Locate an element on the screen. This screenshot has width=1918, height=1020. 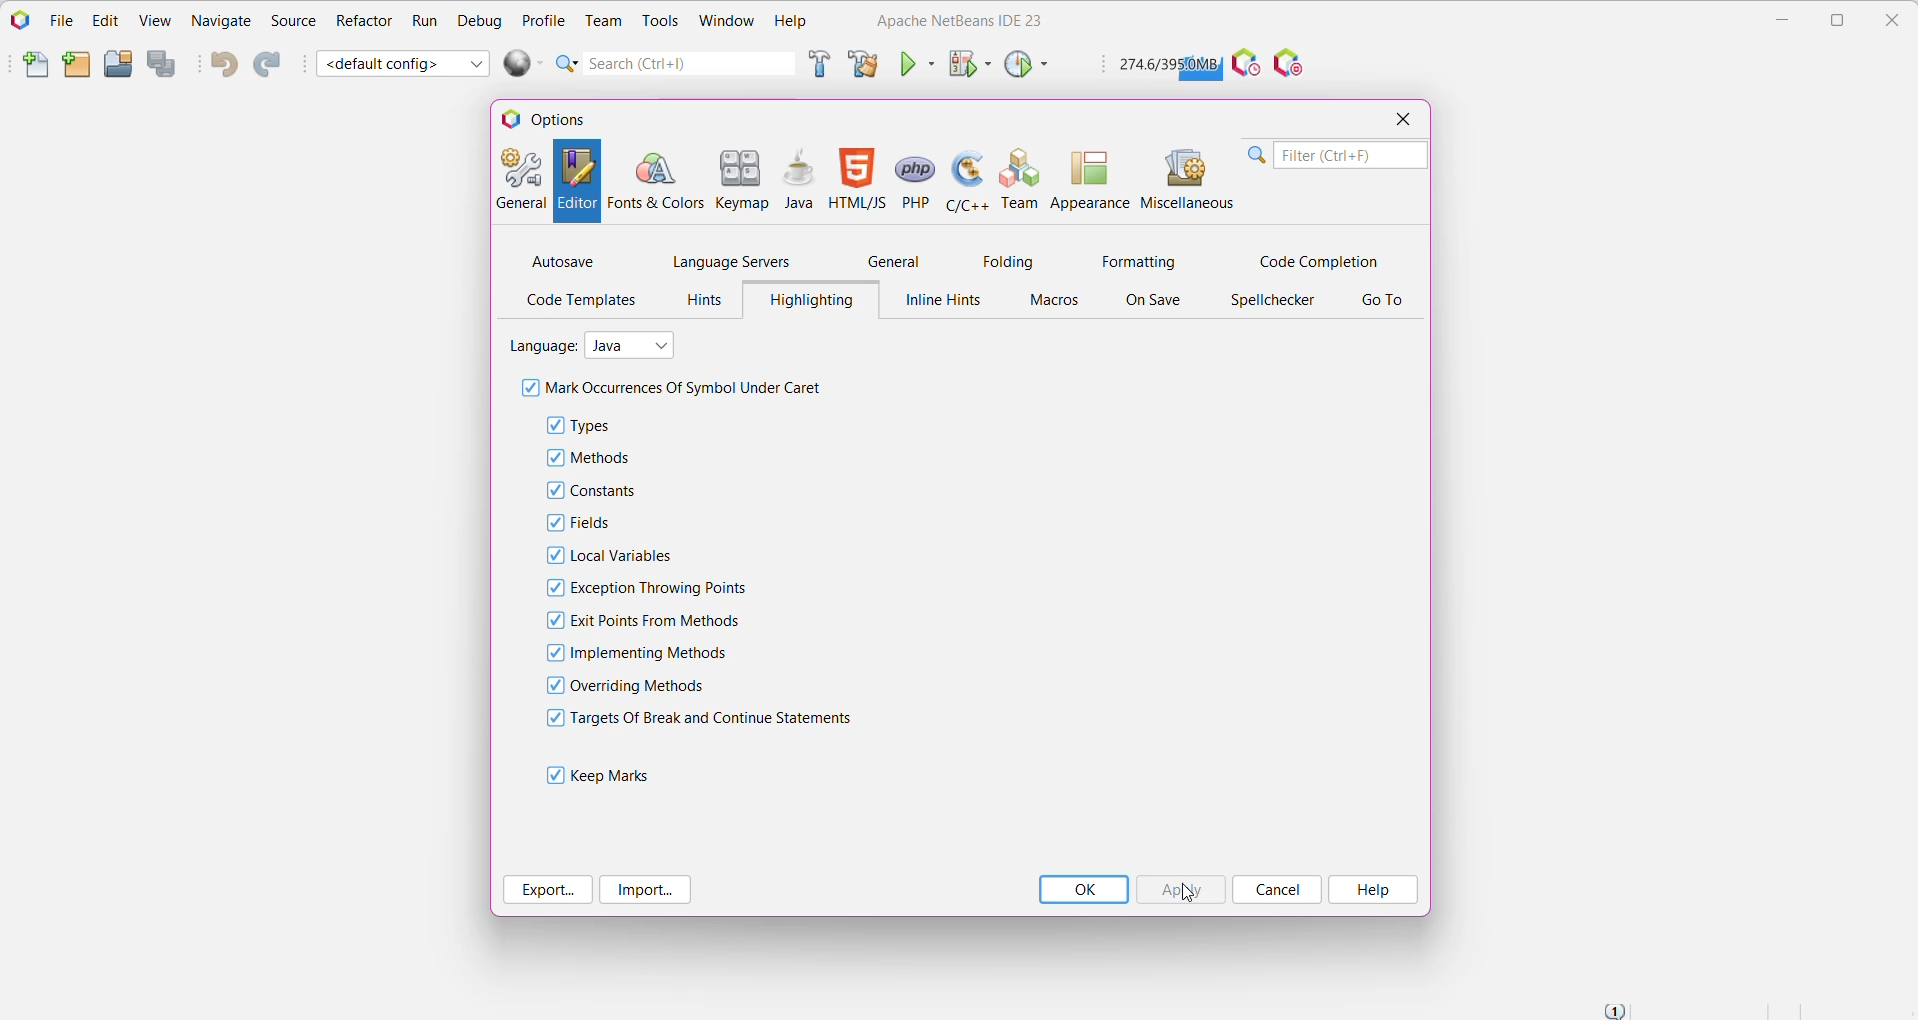
Formatting is located at coordinates (1136, 260).